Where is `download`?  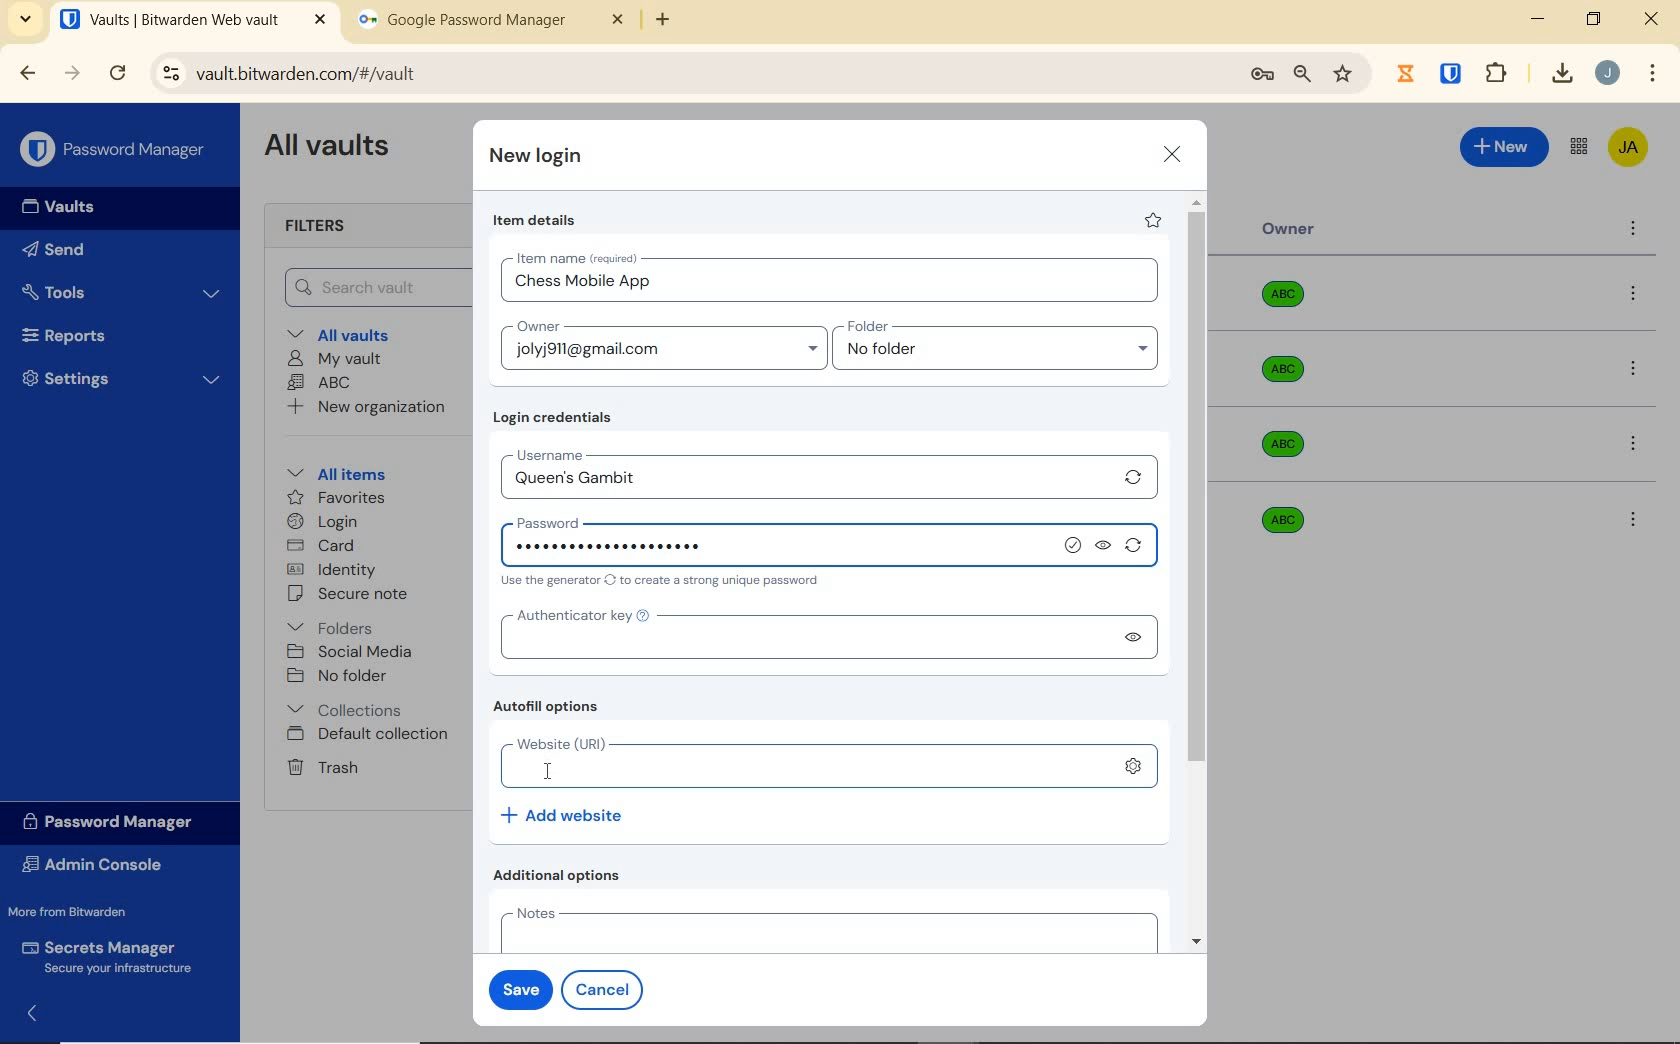 download is located at coordinates (1561, 73).